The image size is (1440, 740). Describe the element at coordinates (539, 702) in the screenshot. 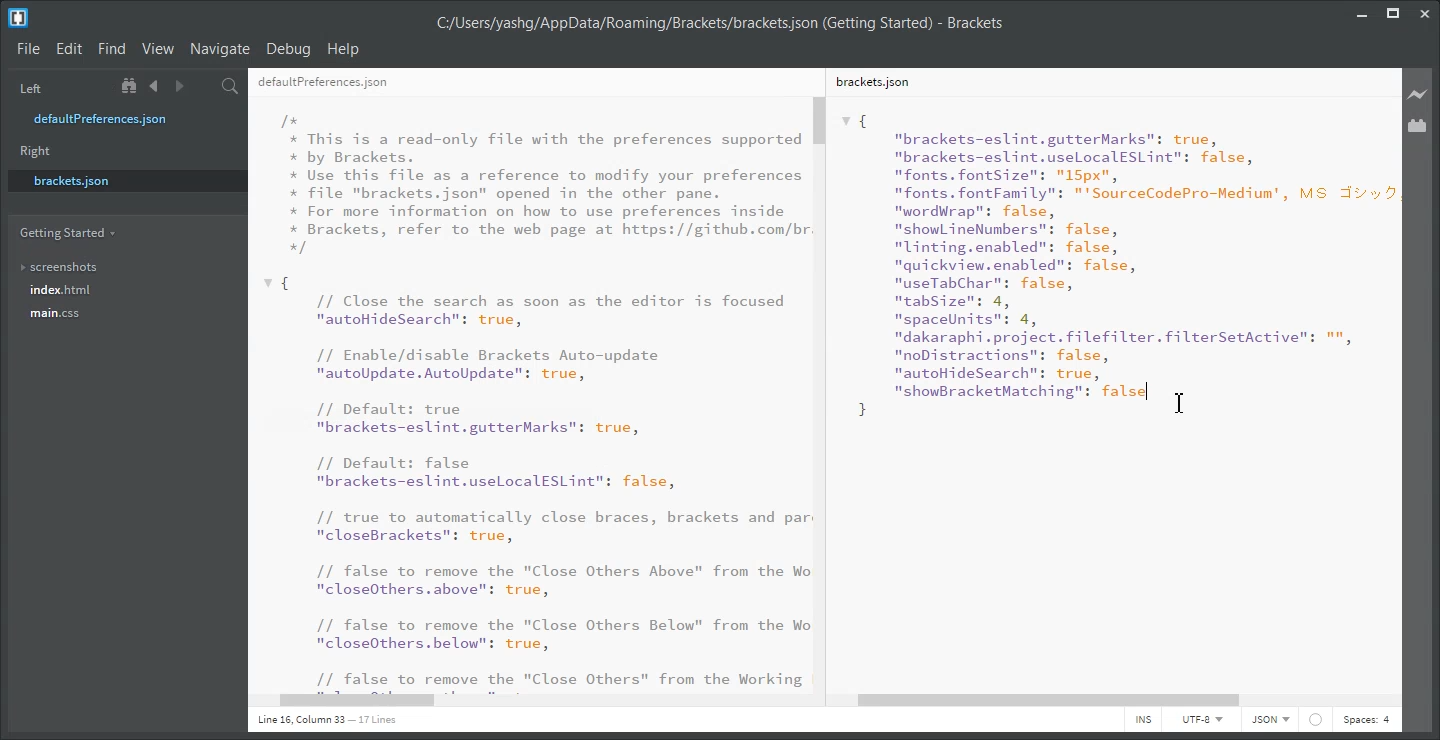

I see `Horizontal Scroll Bar` at that location.